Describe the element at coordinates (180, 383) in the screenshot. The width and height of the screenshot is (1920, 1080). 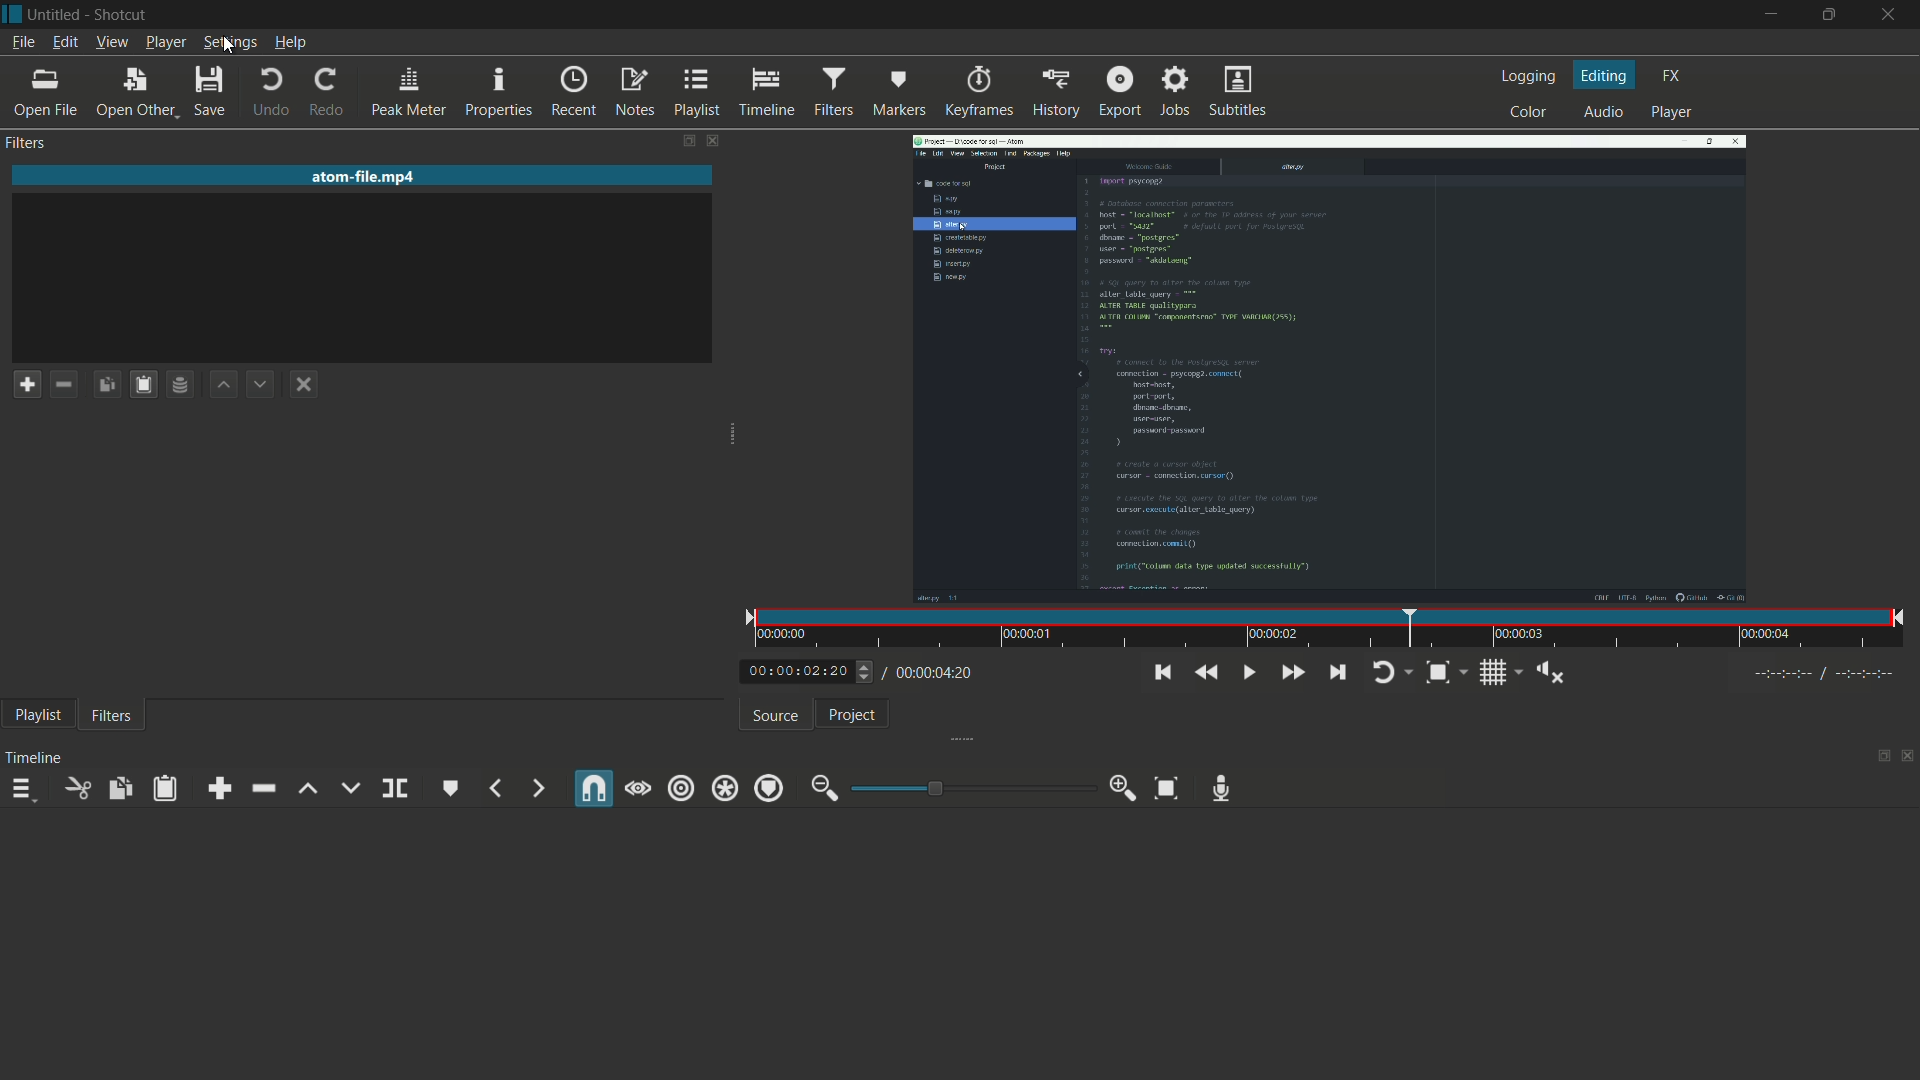
I see `save filter set` at that location.